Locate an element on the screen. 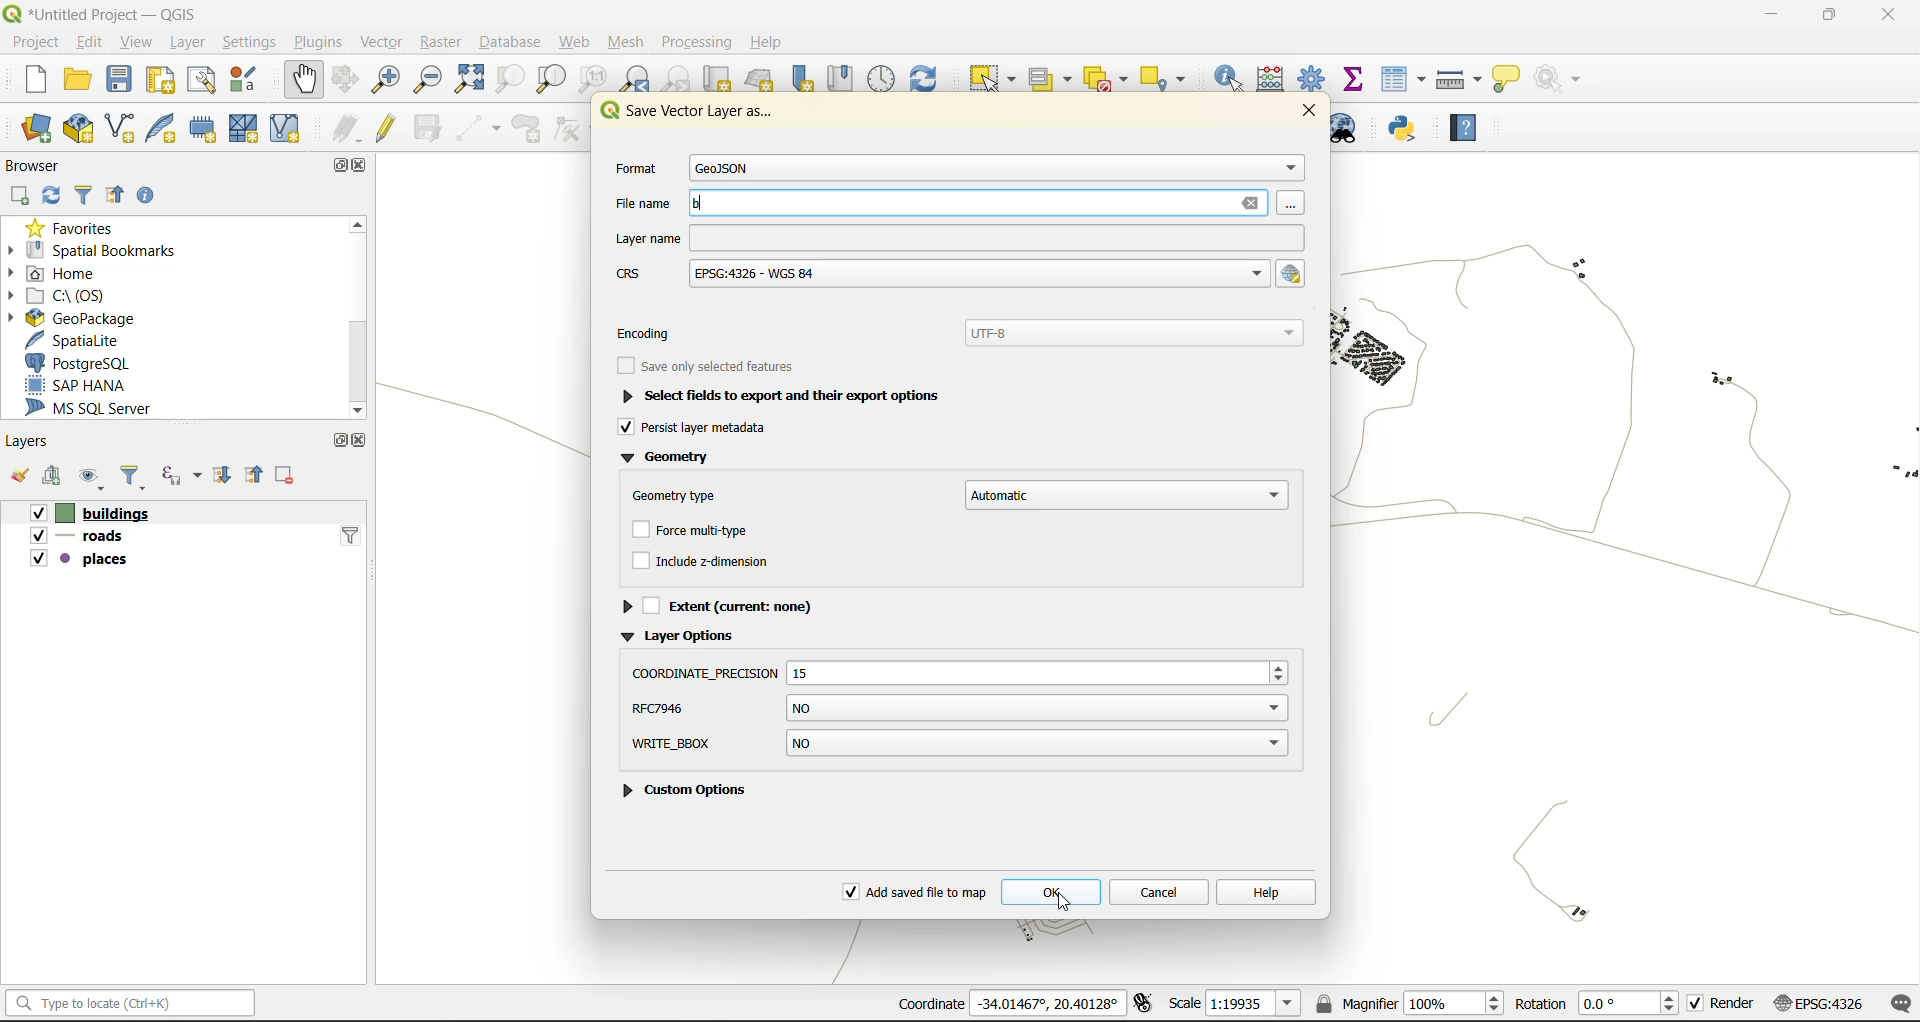 This screenshot has height=1022, width=1920. metasearch is located at coordinates (1351, 129).